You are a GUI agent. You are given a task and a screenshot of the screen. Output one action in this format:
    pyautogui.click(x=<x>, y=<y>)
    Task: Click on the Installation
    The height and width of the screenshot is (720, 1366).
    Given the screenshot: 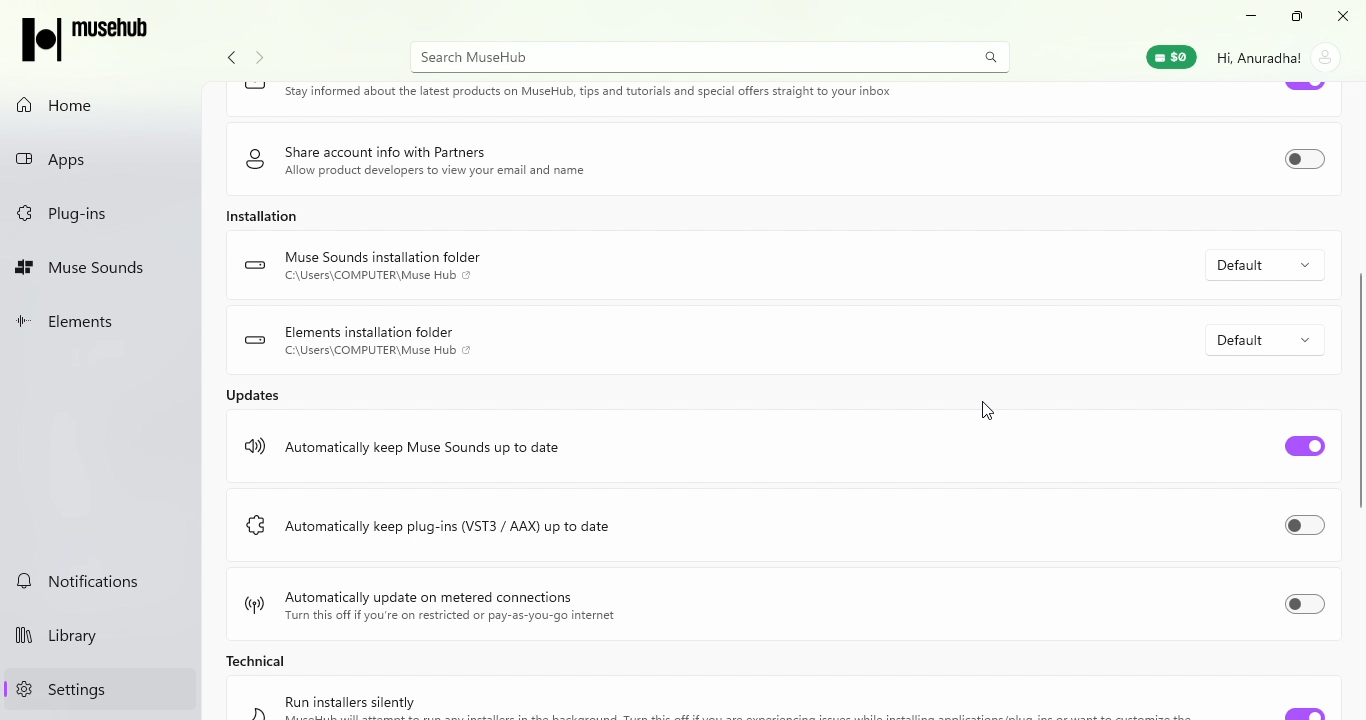 What is the action you would take?
    pyautogui.click(x=262, y=215)
    